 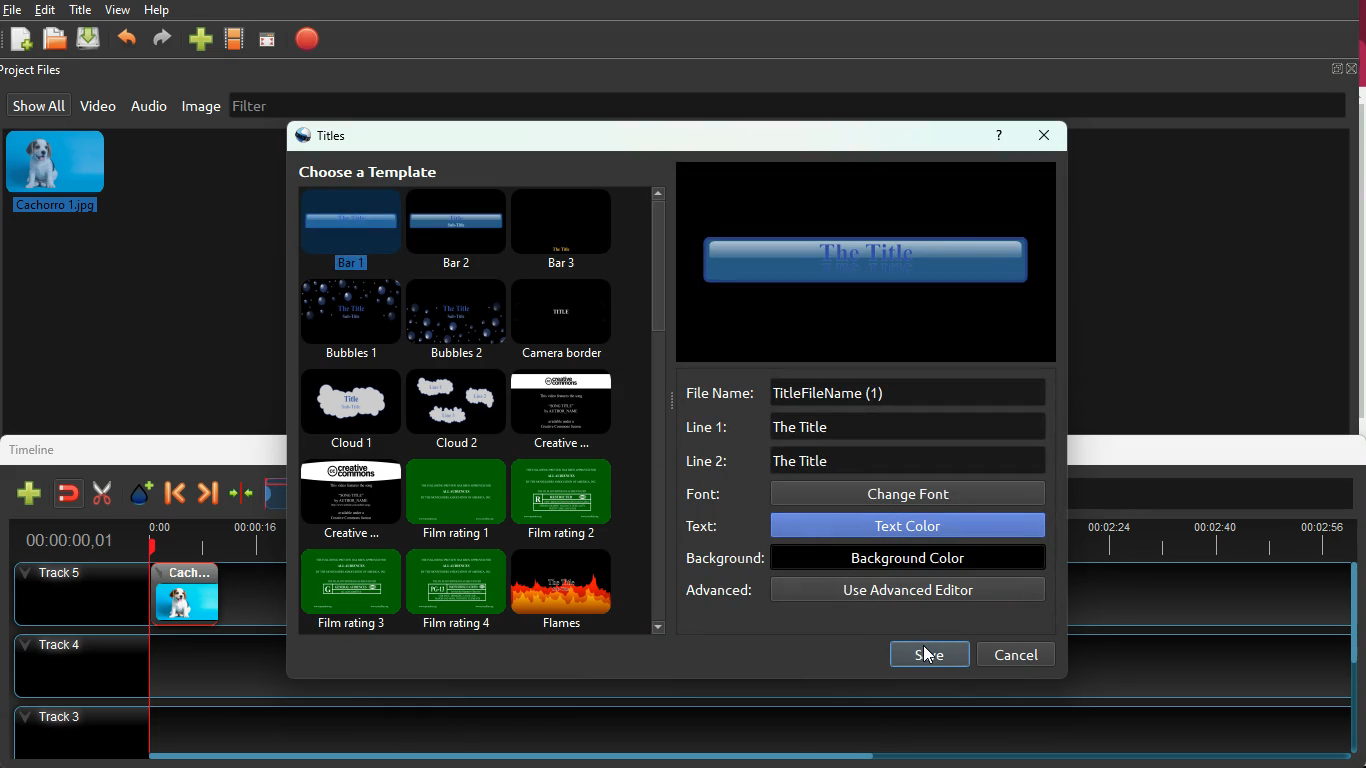 What do you see at coordinates (138, 492) in the screenshot?
I see `effect` at bounding box center [138, 492].